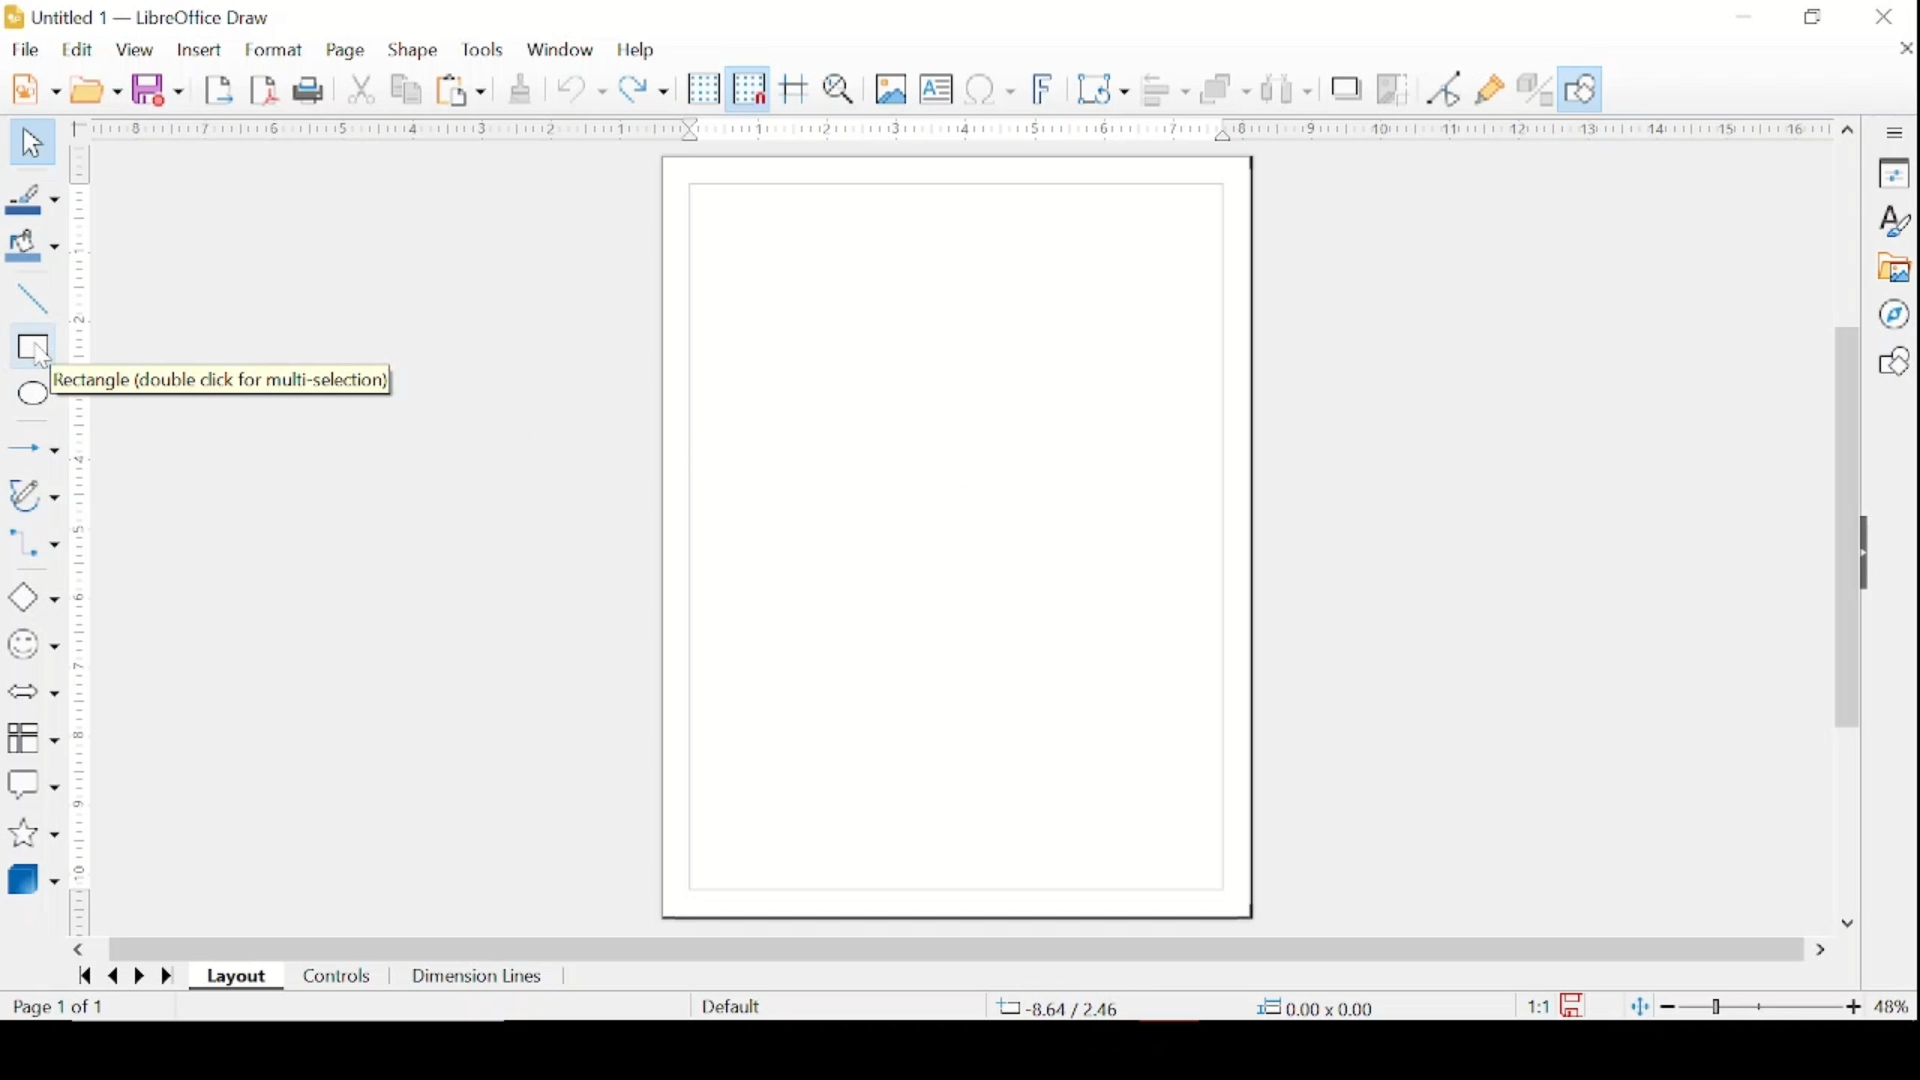 The height and width of the screenshot is (1080, 1920). Describe the element at coordinates (1884, 17) in the screenshot. I see `close` at that location.